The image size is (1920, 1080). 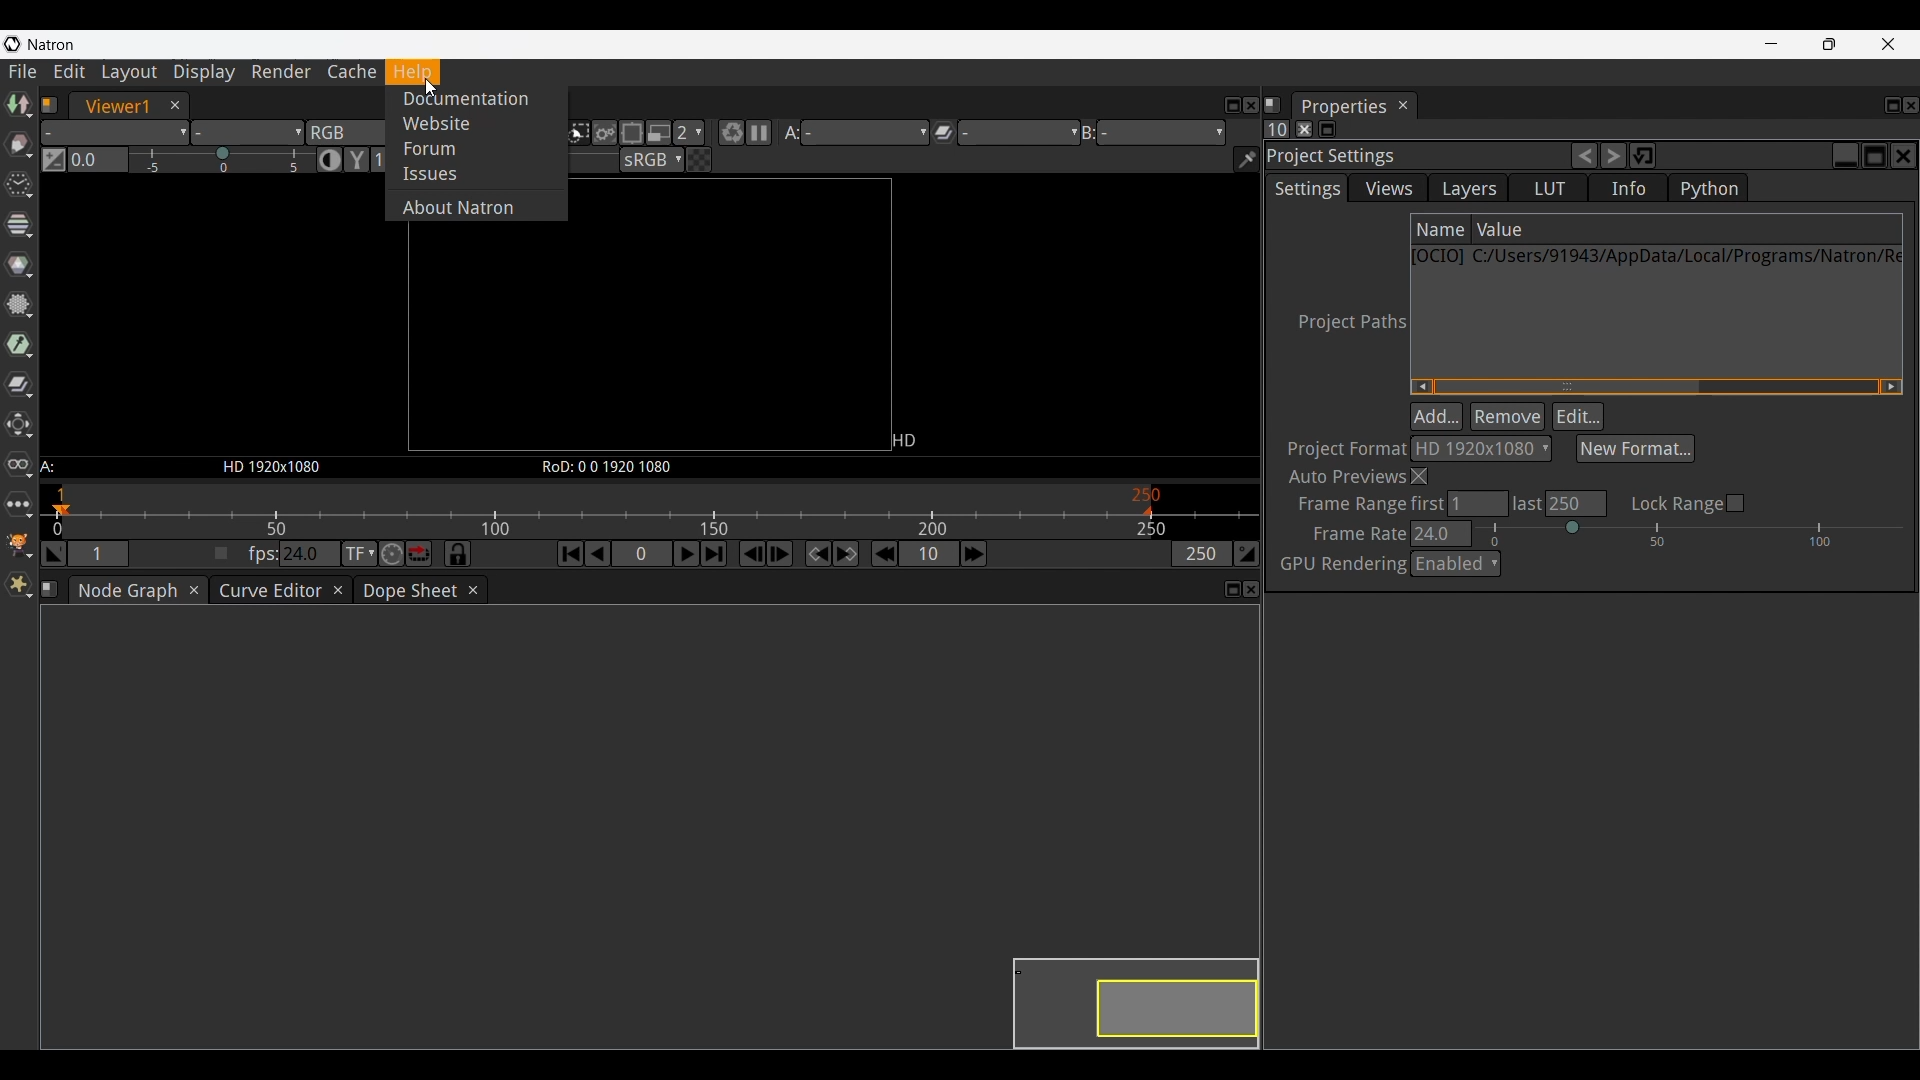 What do you see at coordinates (607, 510) in the screenshot?
I see `Framerate scale` at bounding box center [607, 510].